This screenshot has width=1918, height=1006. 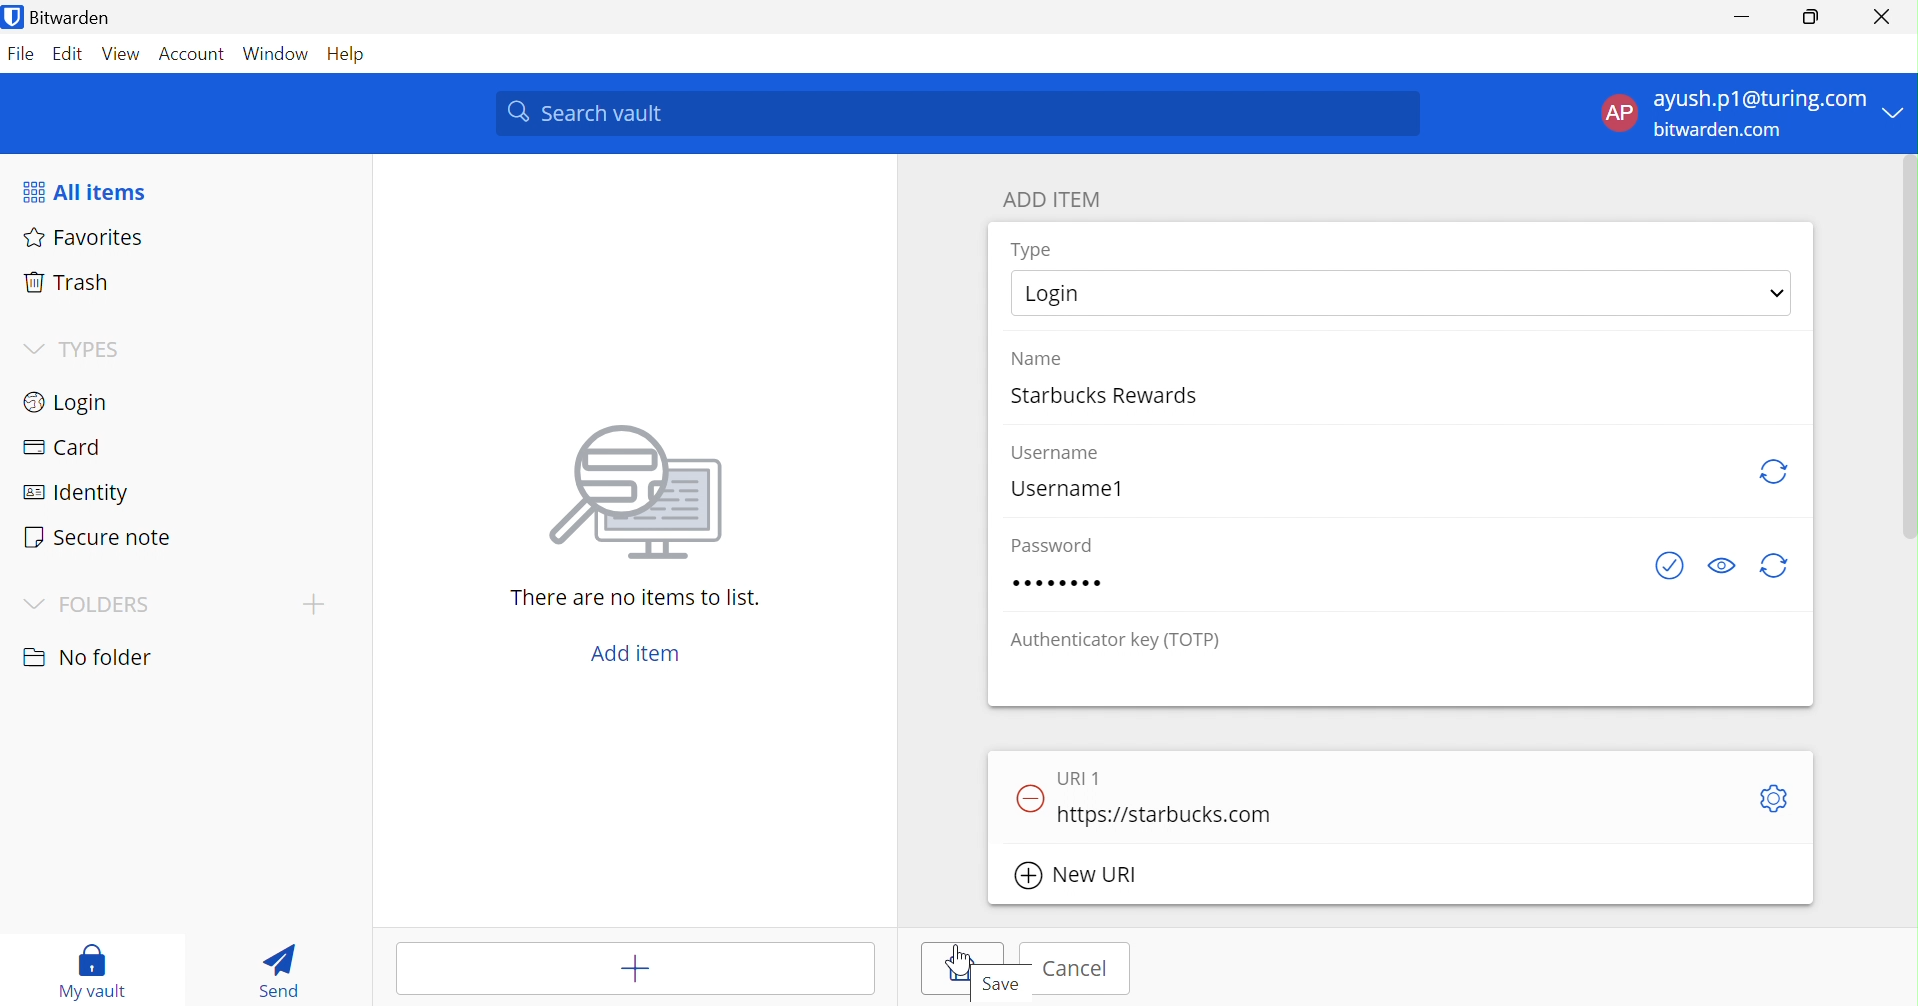 What do you see at coordinates (82, 193) in the screenshot?
I see `All items` at bounding box center [82, 193].